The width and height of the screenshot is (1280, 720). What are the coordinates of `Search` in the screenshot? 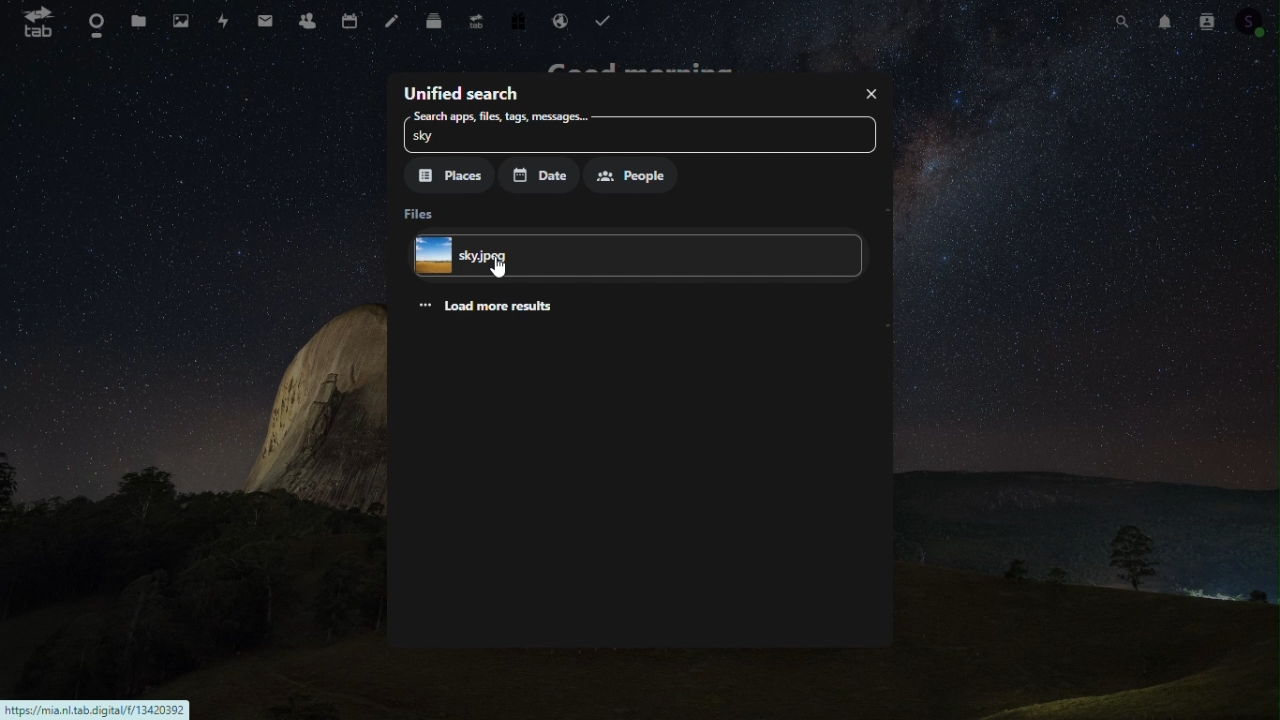 It's located at (1123, 22).